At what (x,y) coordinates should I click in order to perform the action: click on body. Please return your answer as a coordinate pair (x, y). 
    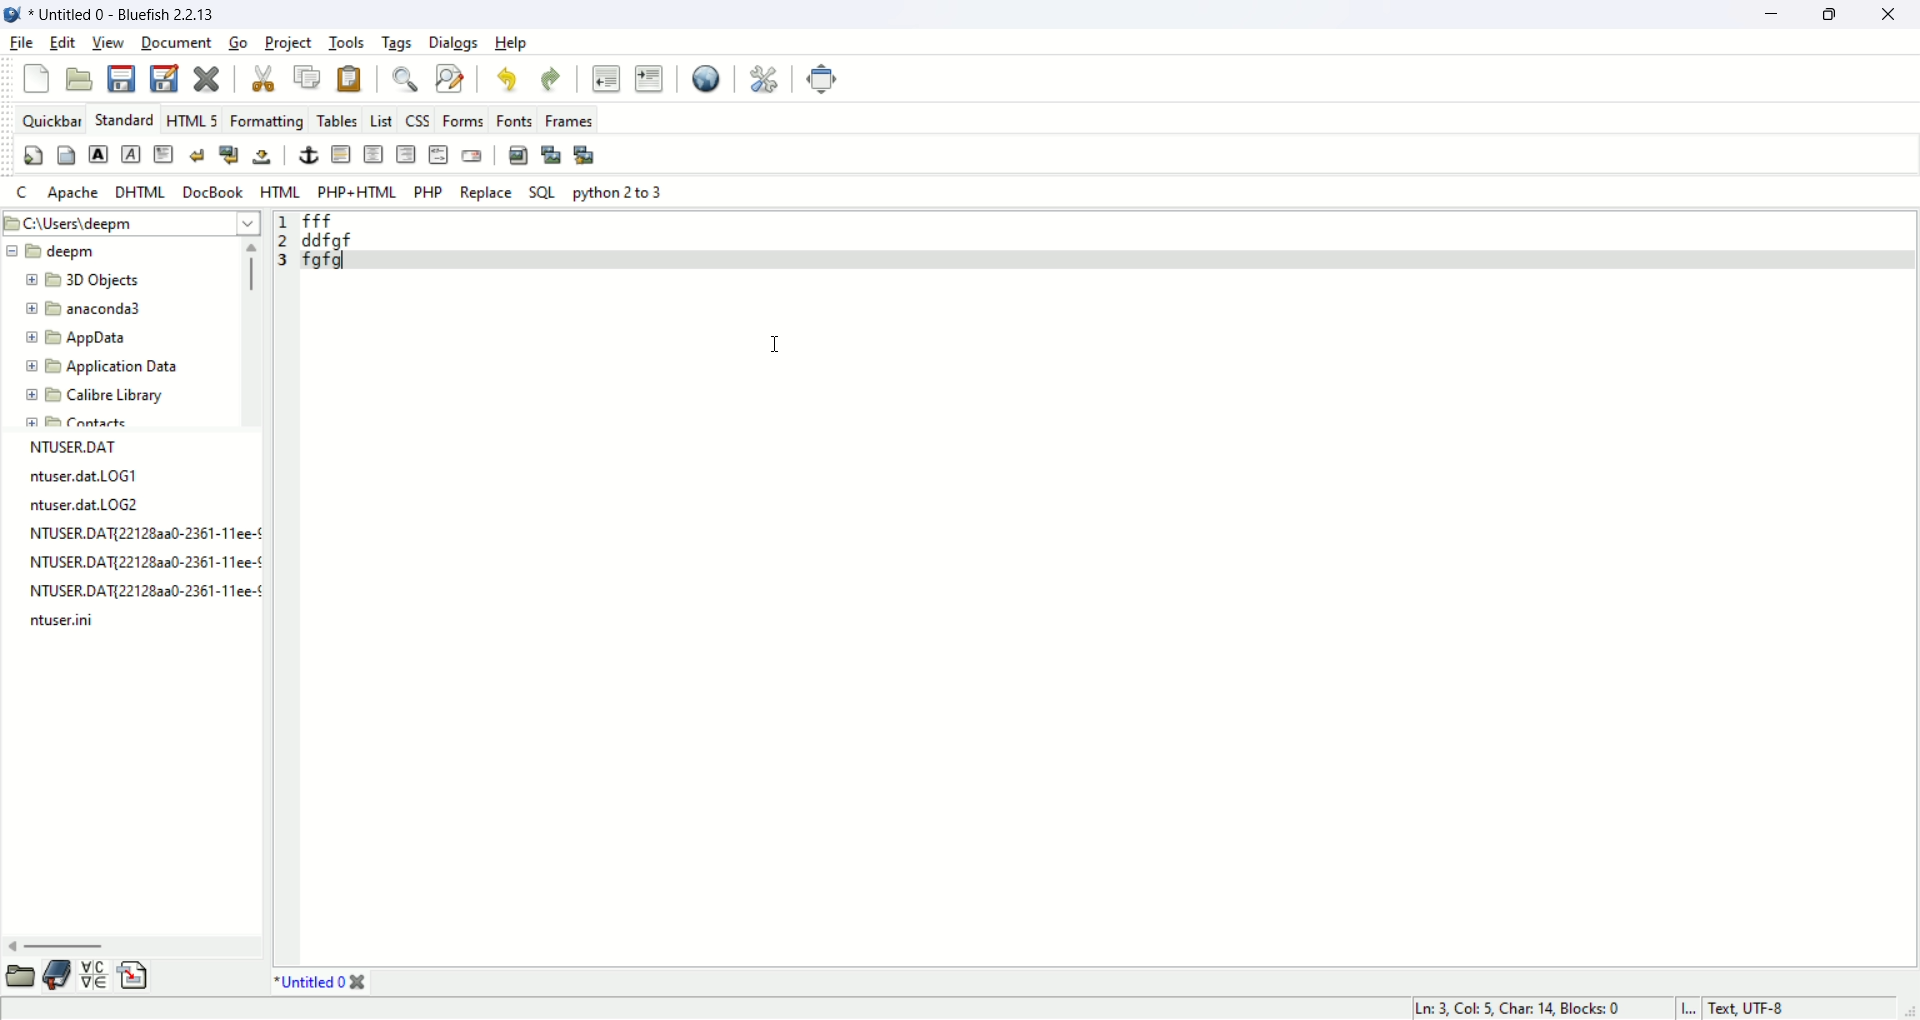
    Looking at the image, I should click on (65, 154).